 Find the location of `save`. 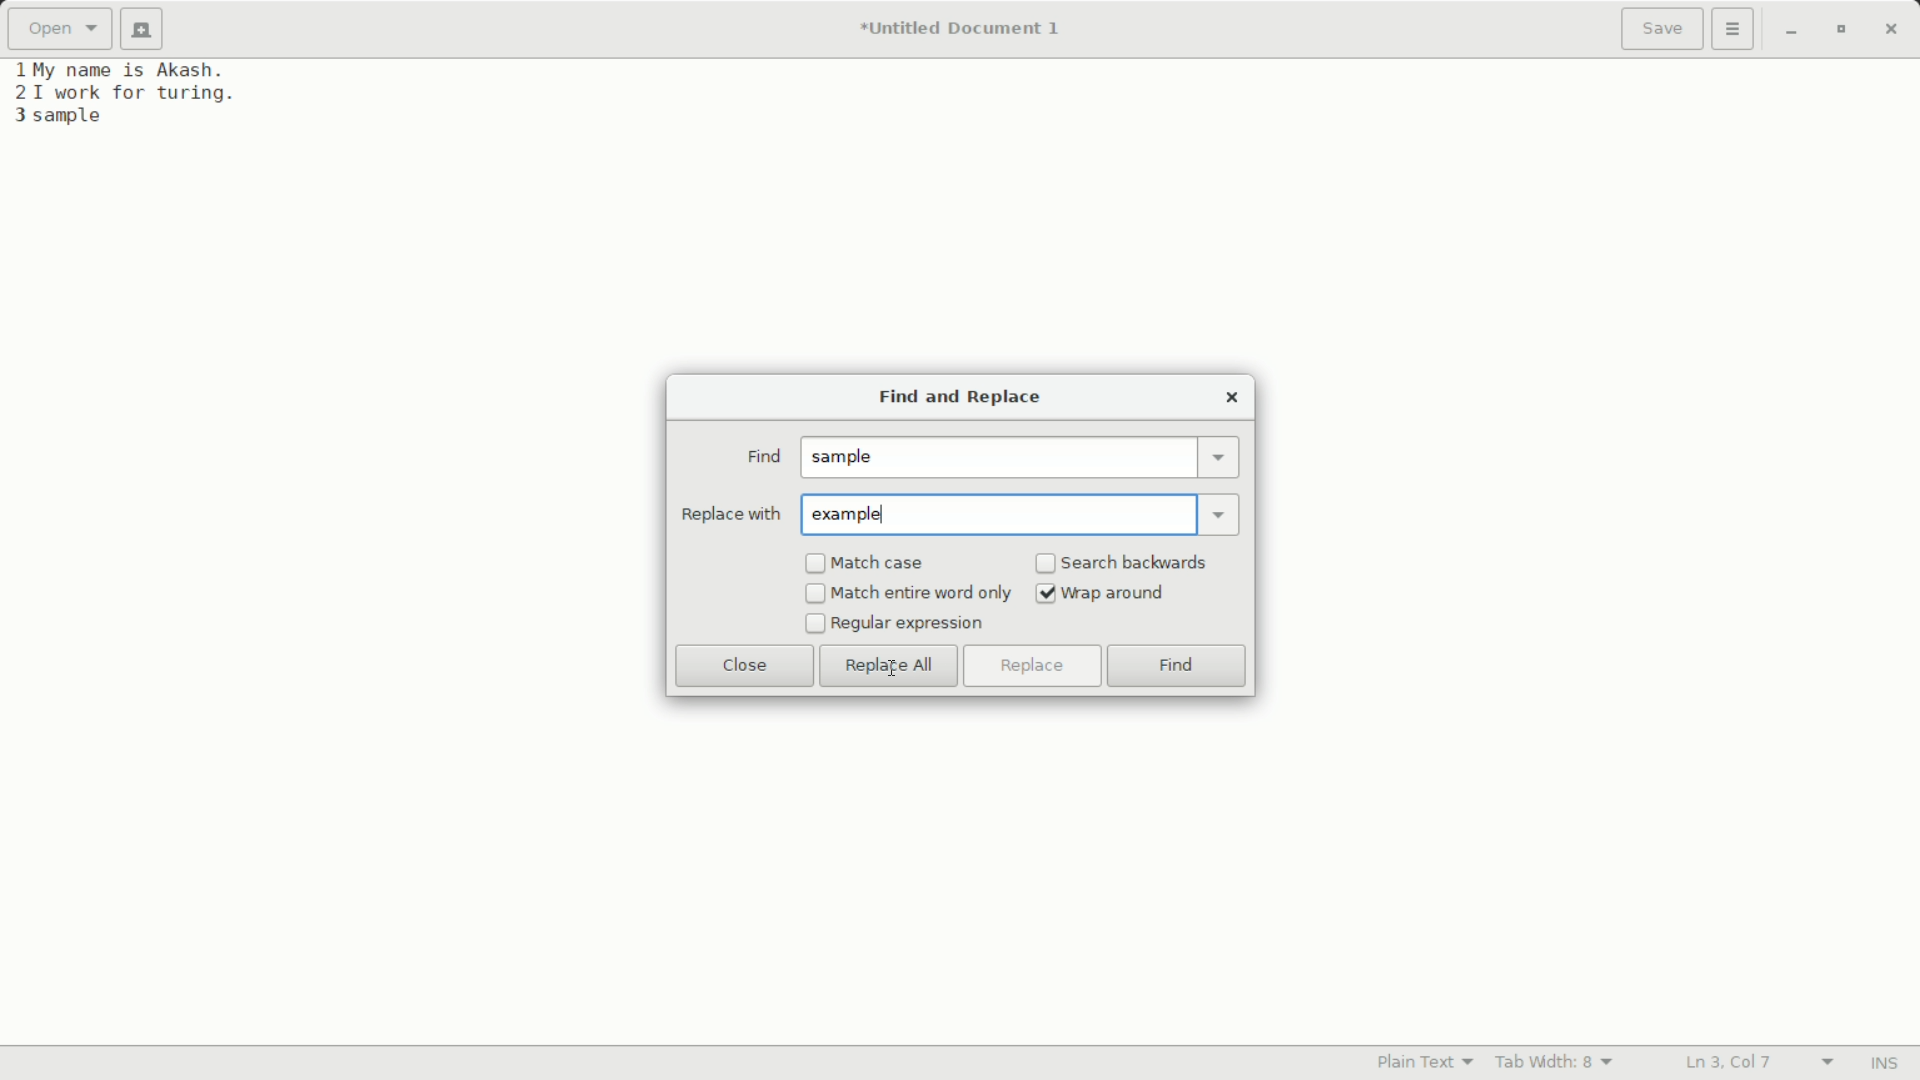

save is located at coordinates (1663, 31).